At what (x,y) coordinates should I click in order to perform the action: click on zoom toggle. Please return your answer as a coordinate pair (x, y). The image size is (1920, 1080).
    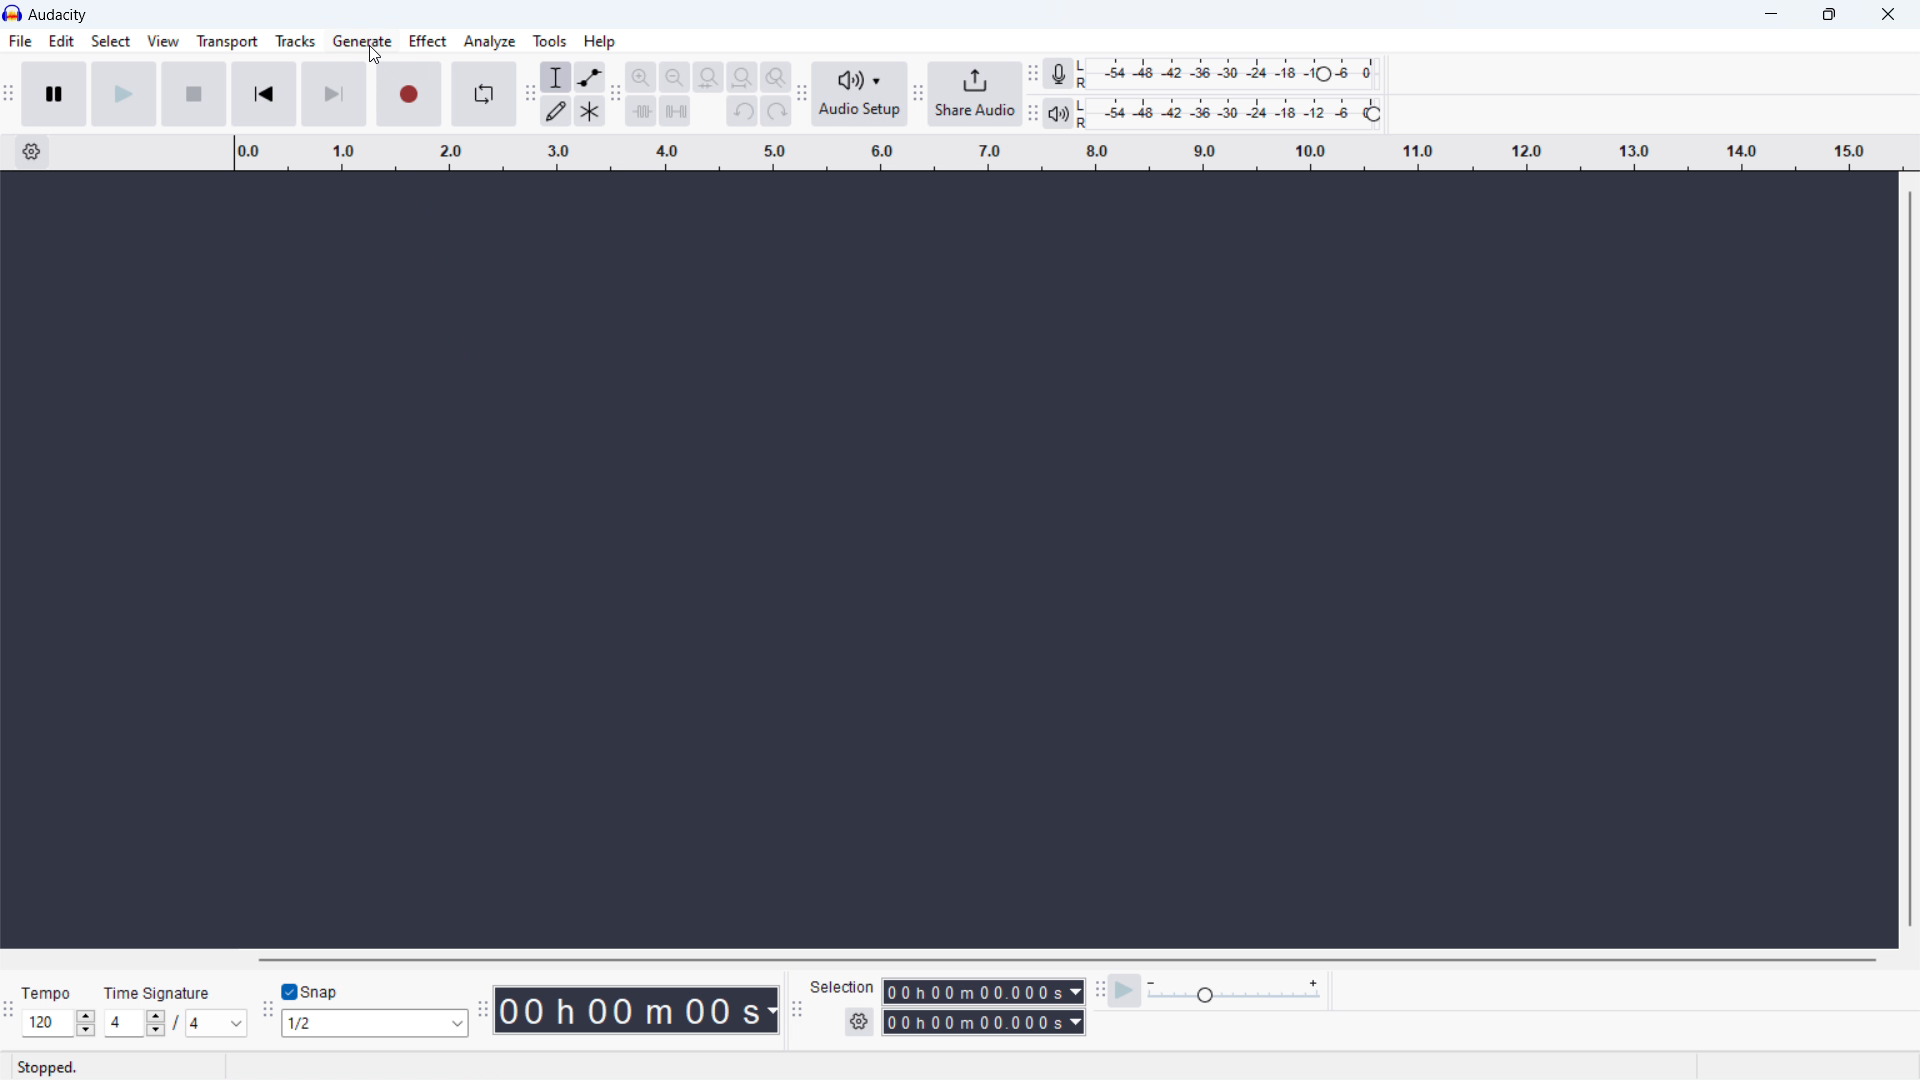
    Looking at the image, I should click on (776, 77).